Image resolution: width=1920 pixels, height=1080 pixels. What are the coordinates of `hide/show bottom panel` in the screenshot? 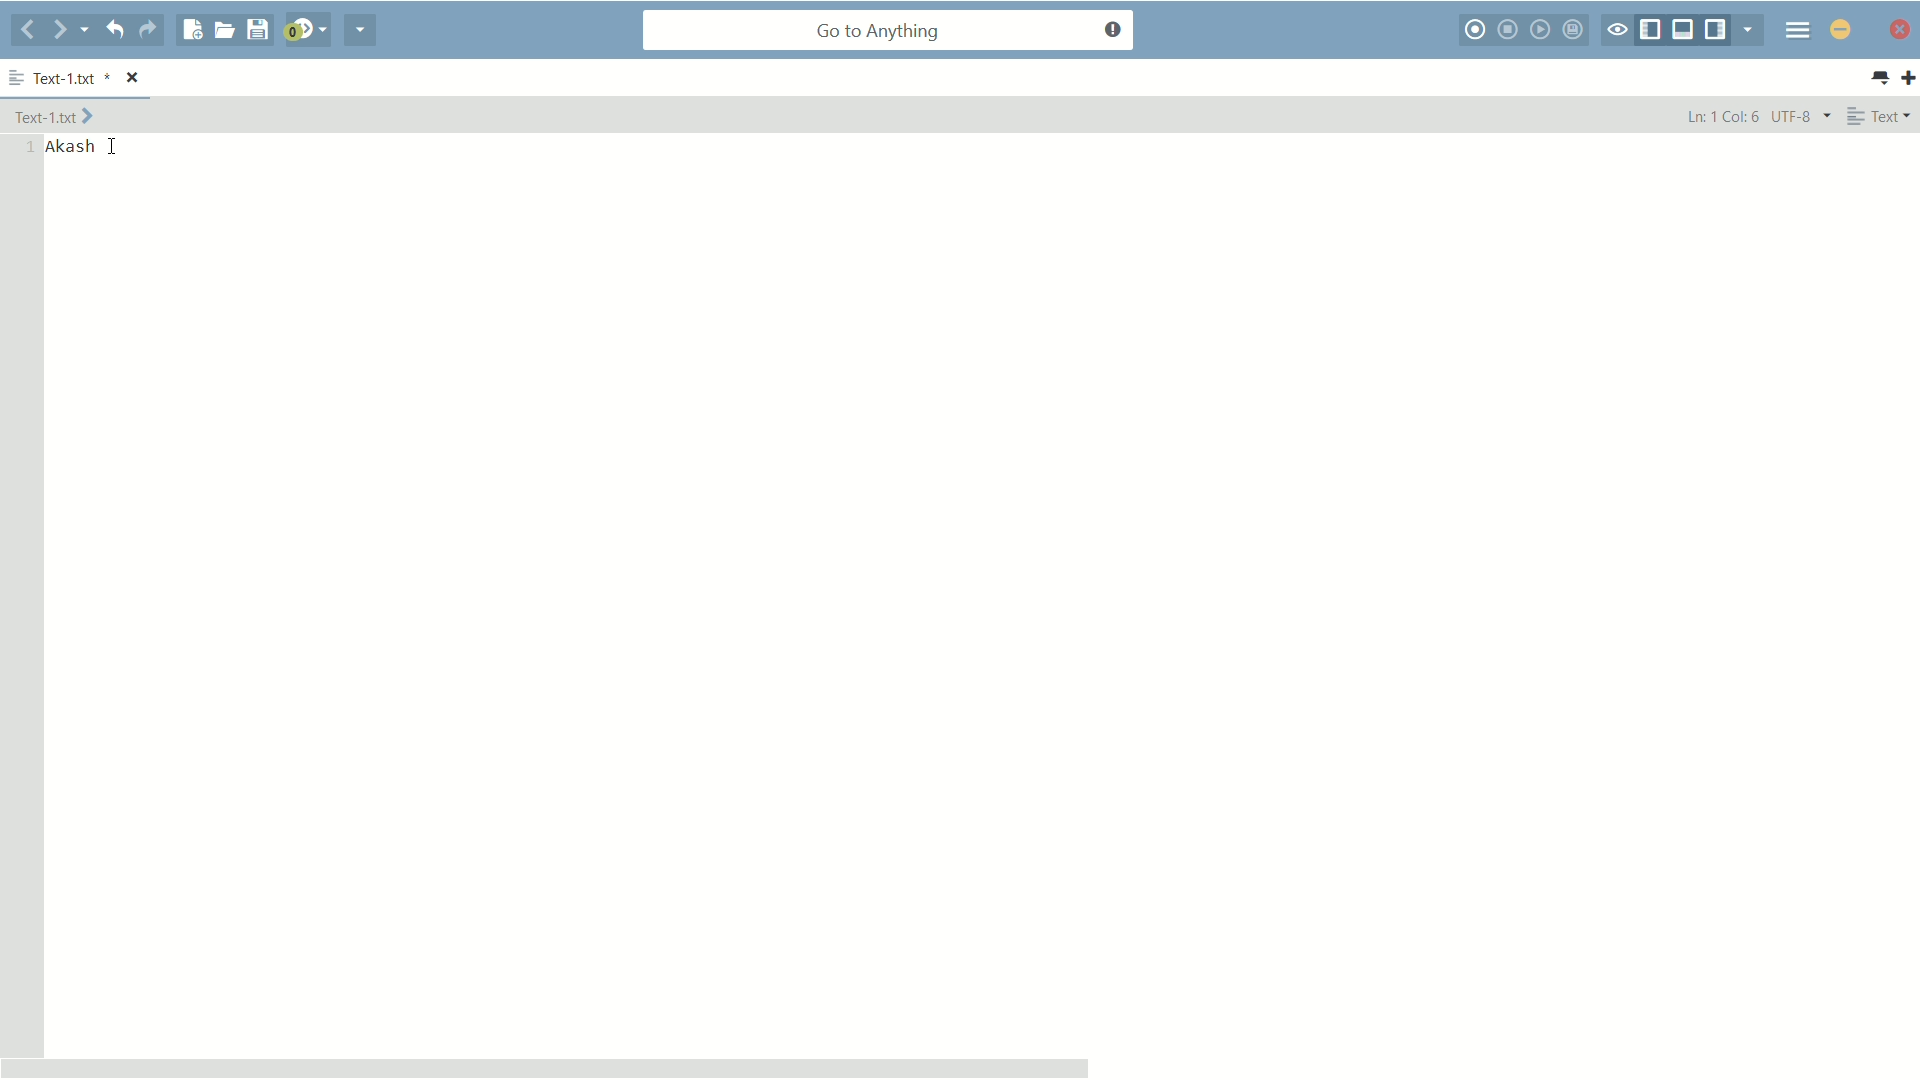 It's located at (1684, 30).